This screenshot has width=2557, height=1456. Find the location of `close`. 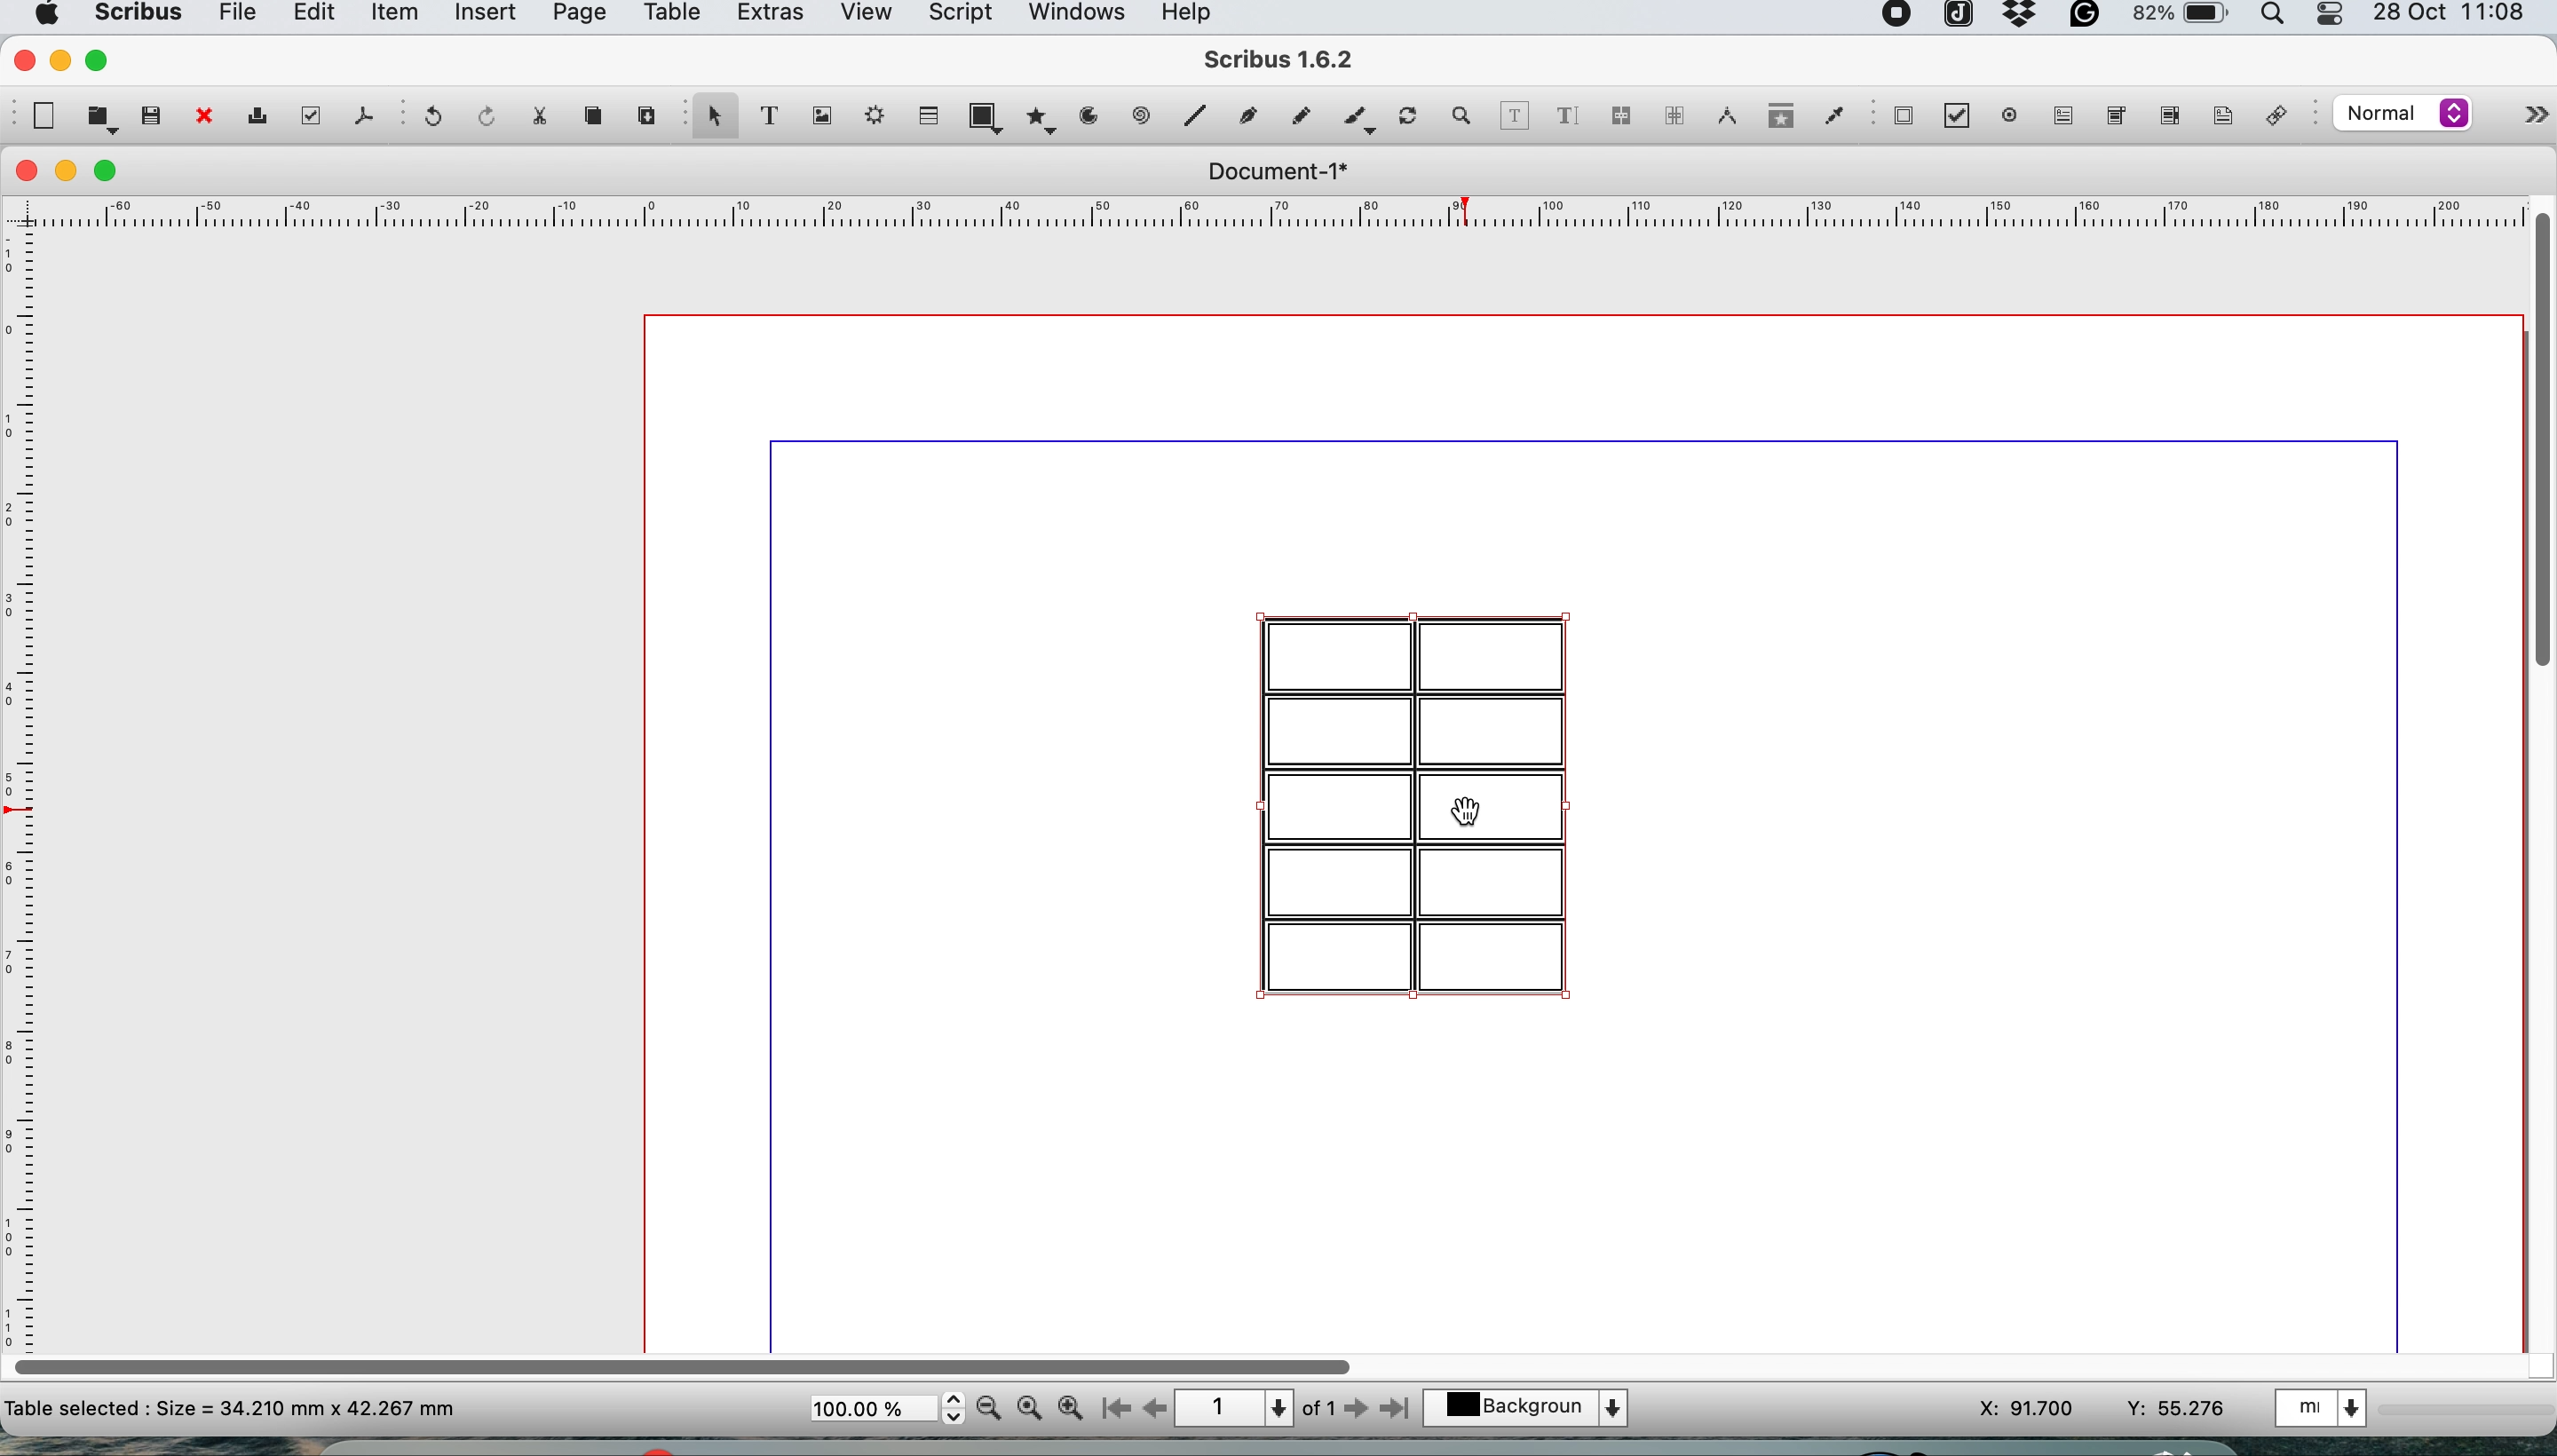

close is located at coordinates (202, 118).